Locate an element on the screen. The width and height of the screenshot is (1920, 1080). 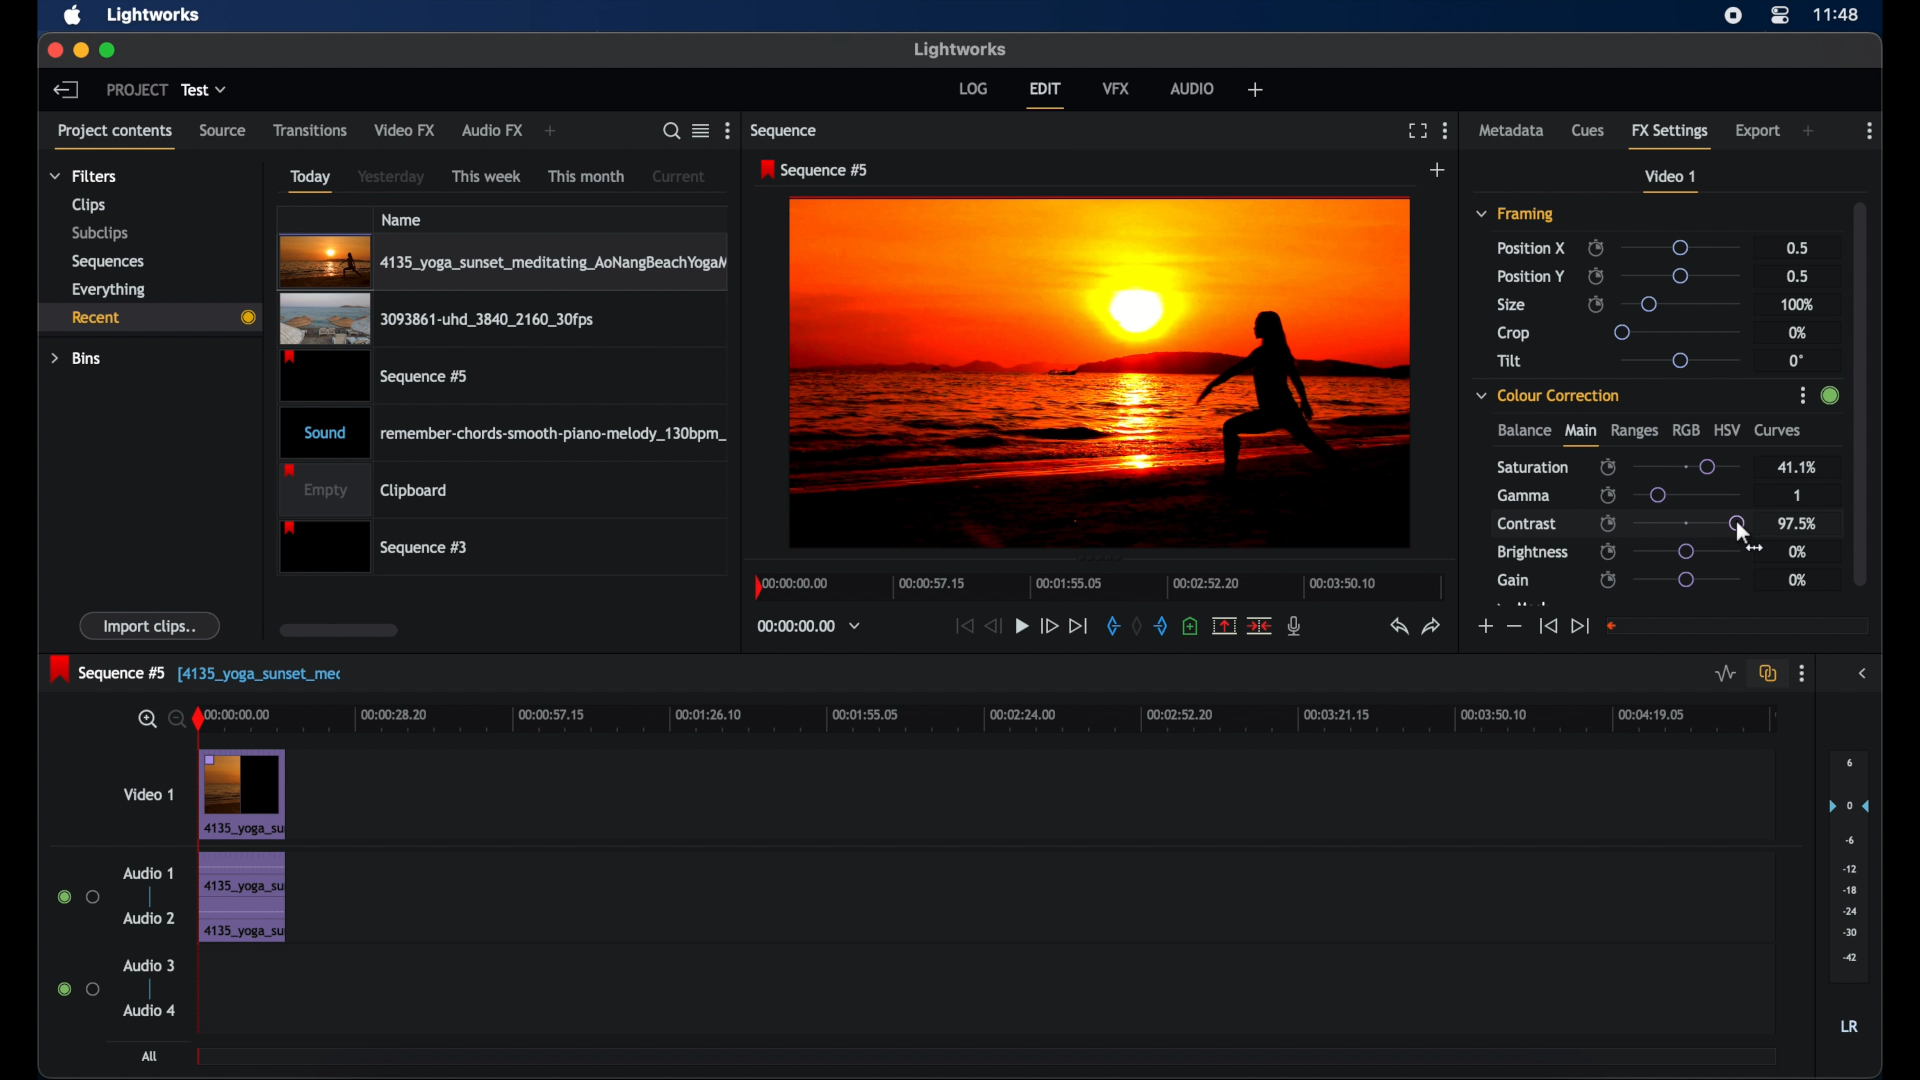
video clip is located at coordinates (436, 320).